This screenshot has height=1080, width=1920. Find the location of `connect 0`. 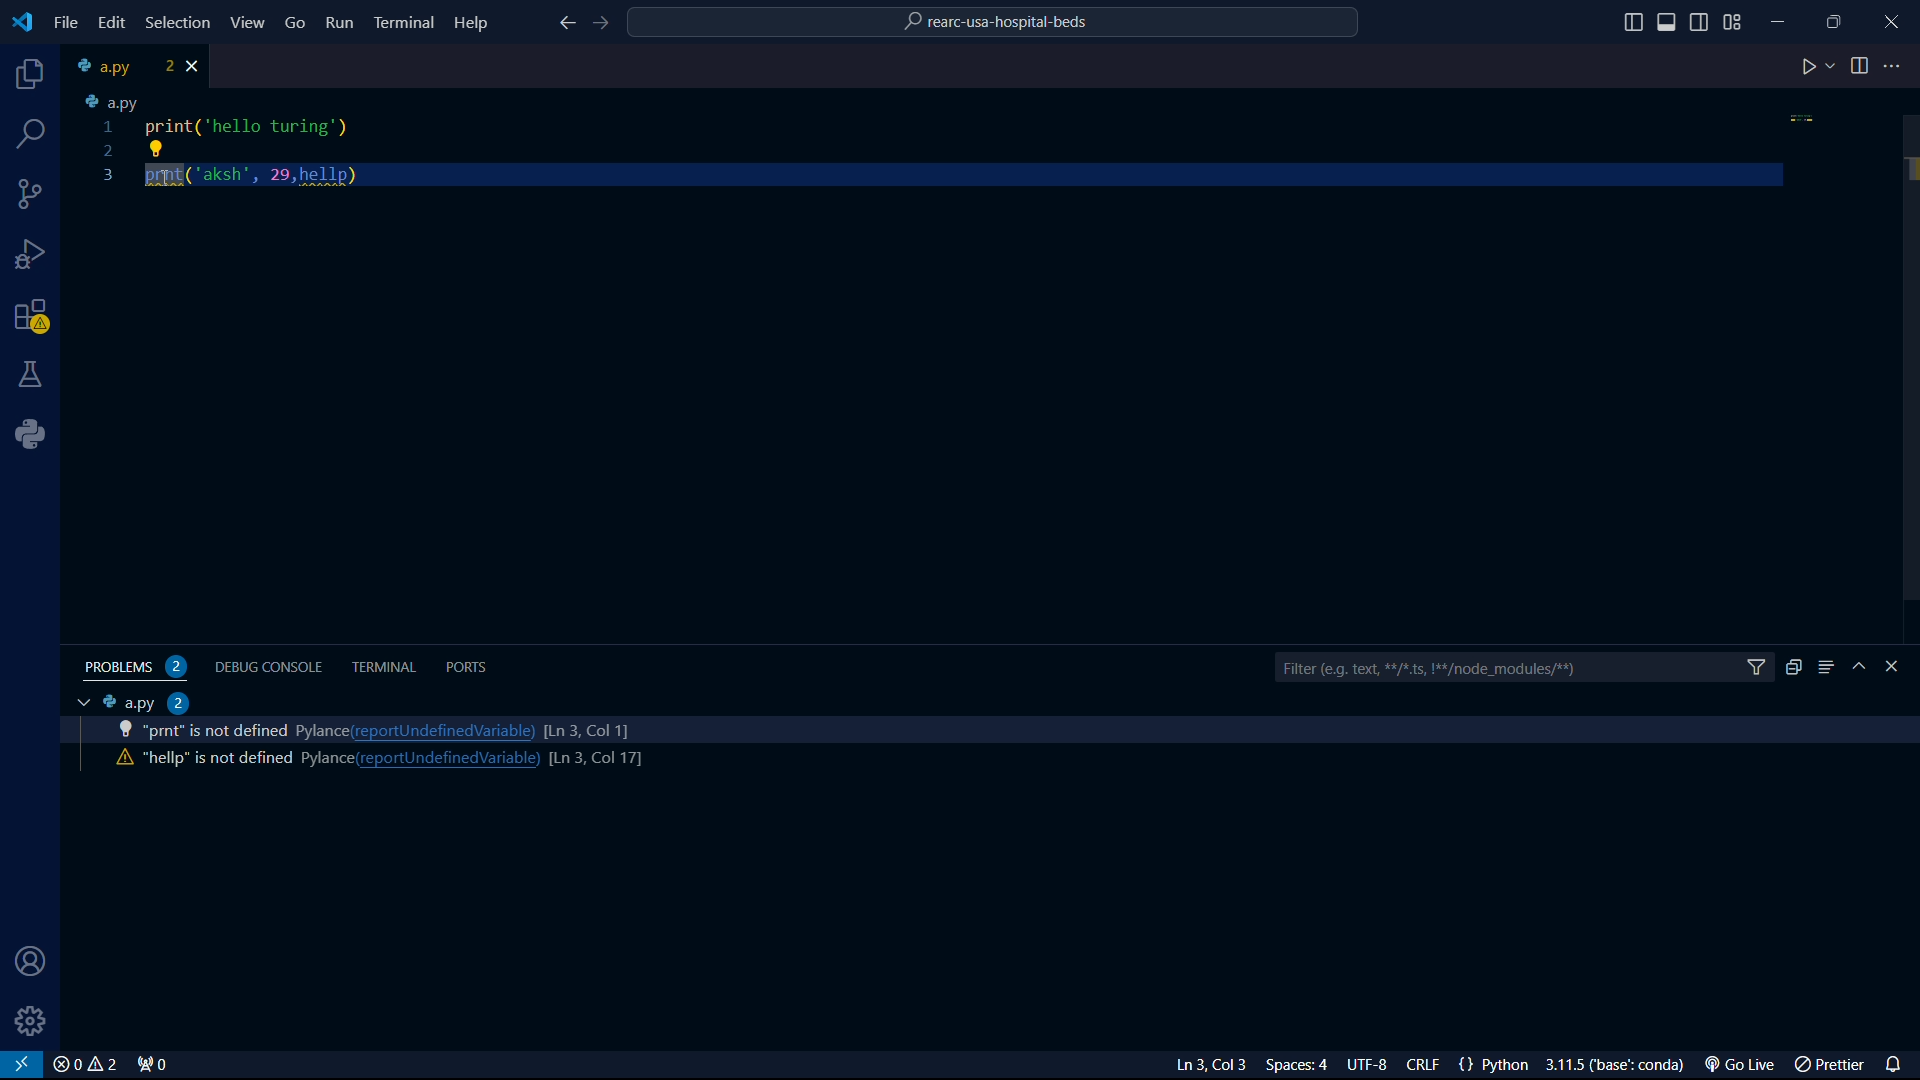

connect 0 is located at coordinates (155, 1065).